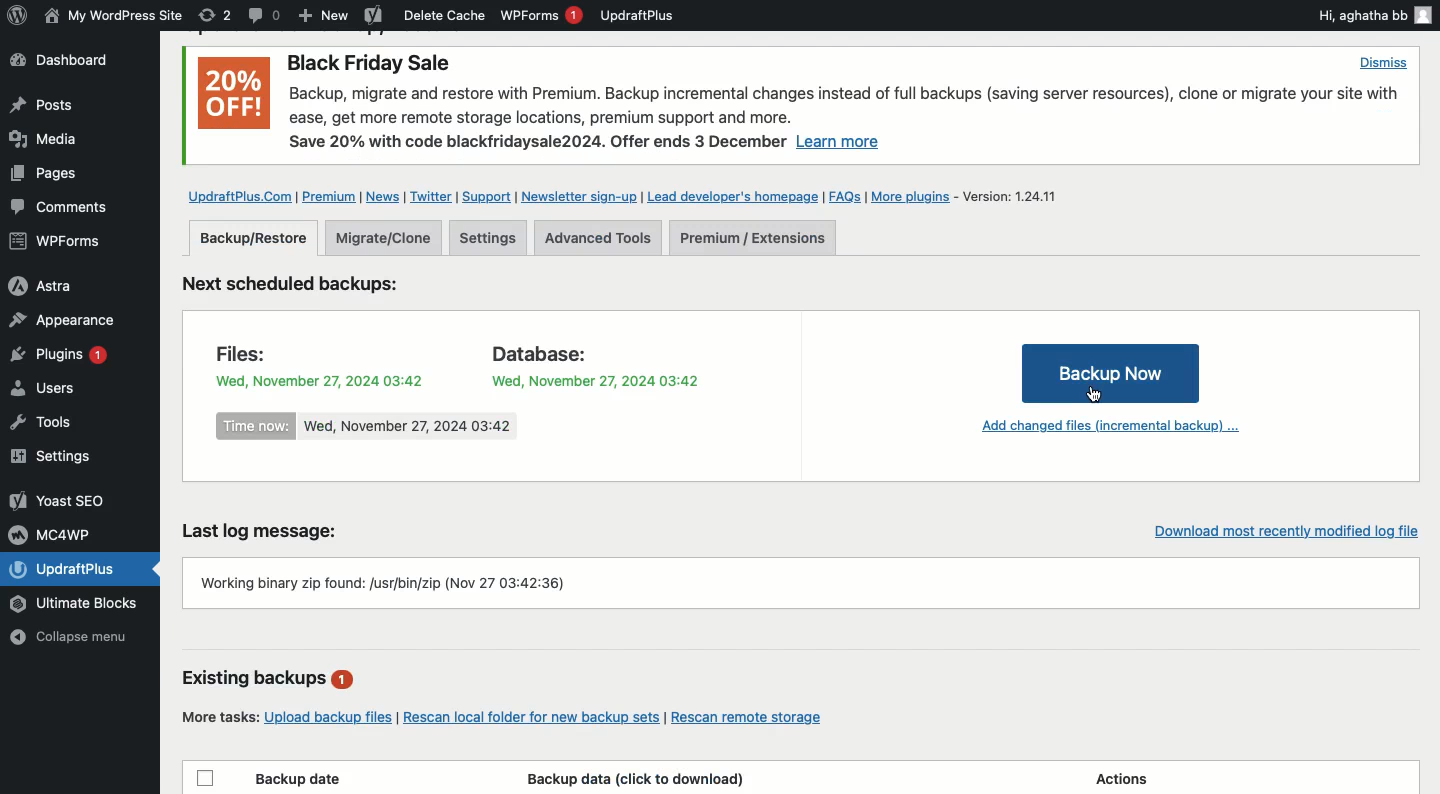  What do you see at coordinates (758, 715) in the screenshot?
I see `Rescan remote storage` at bounding box center [758, 715].